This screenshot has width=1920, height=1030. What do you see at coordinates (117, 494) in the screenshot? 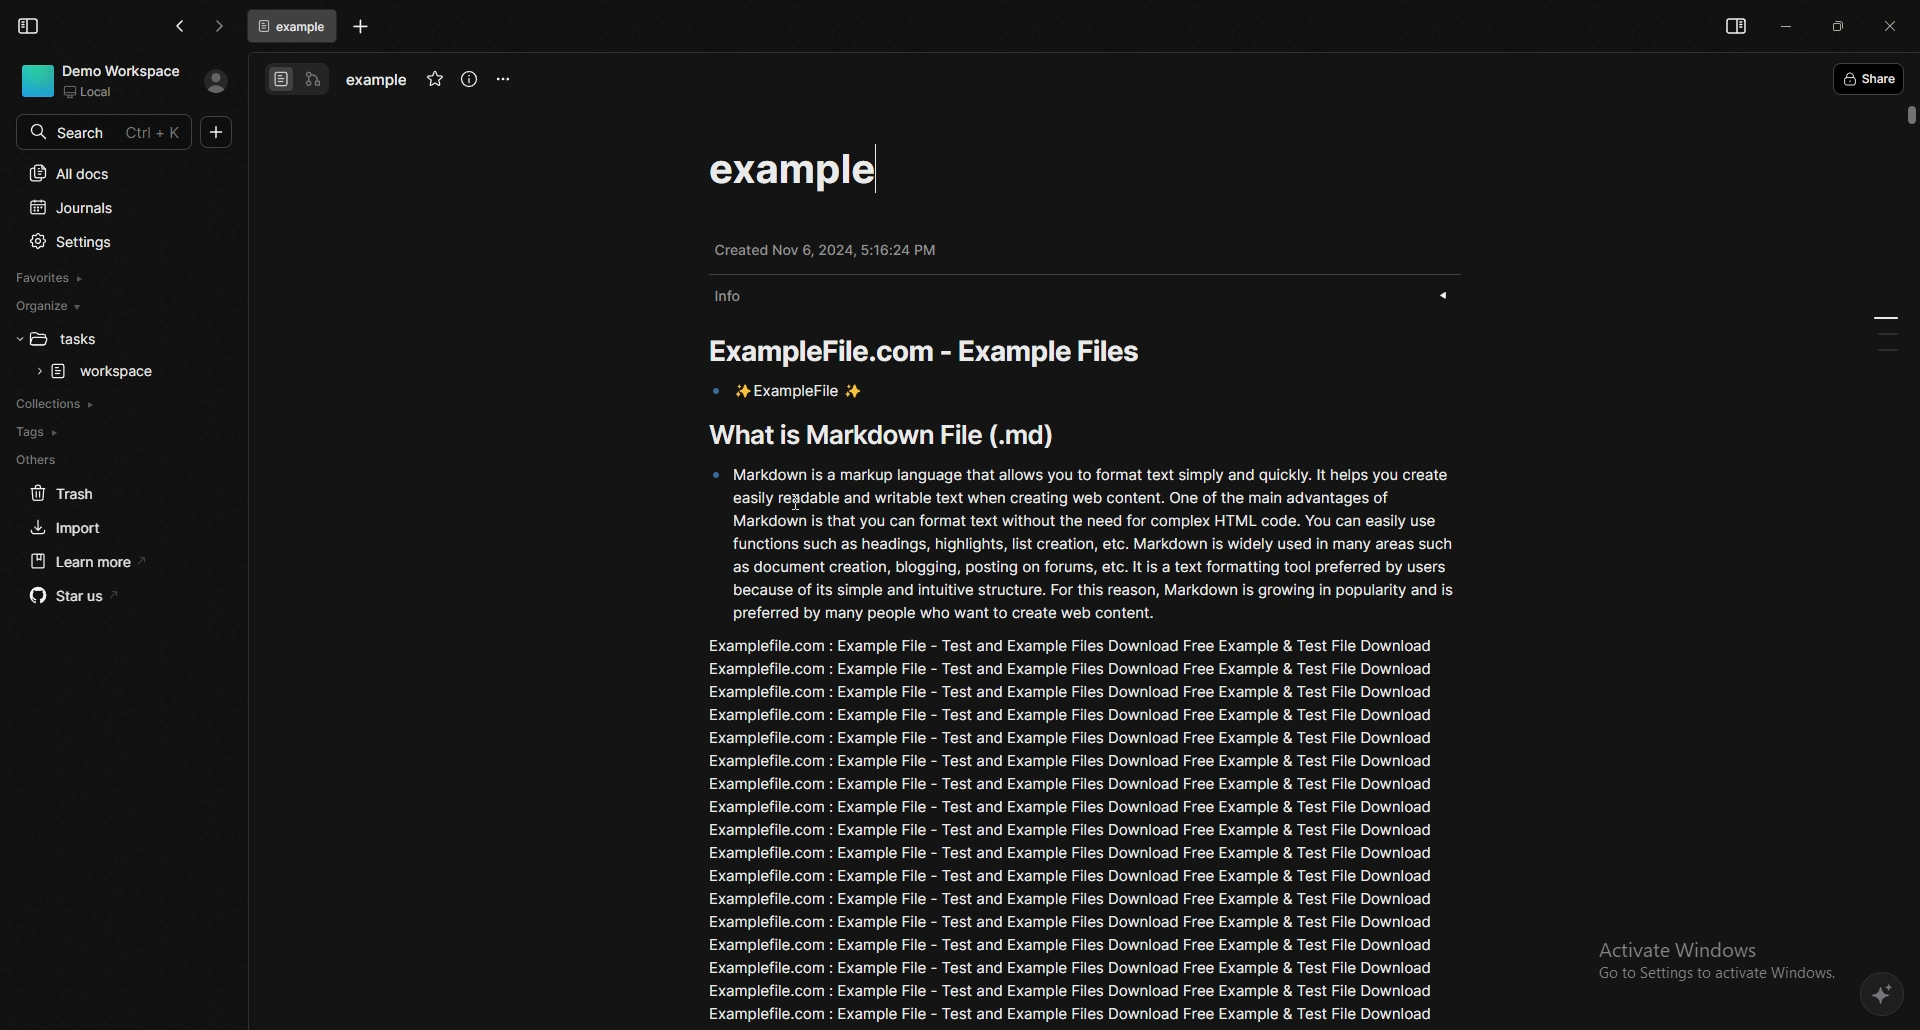
I see `trash` at bounding box center [117, 494].